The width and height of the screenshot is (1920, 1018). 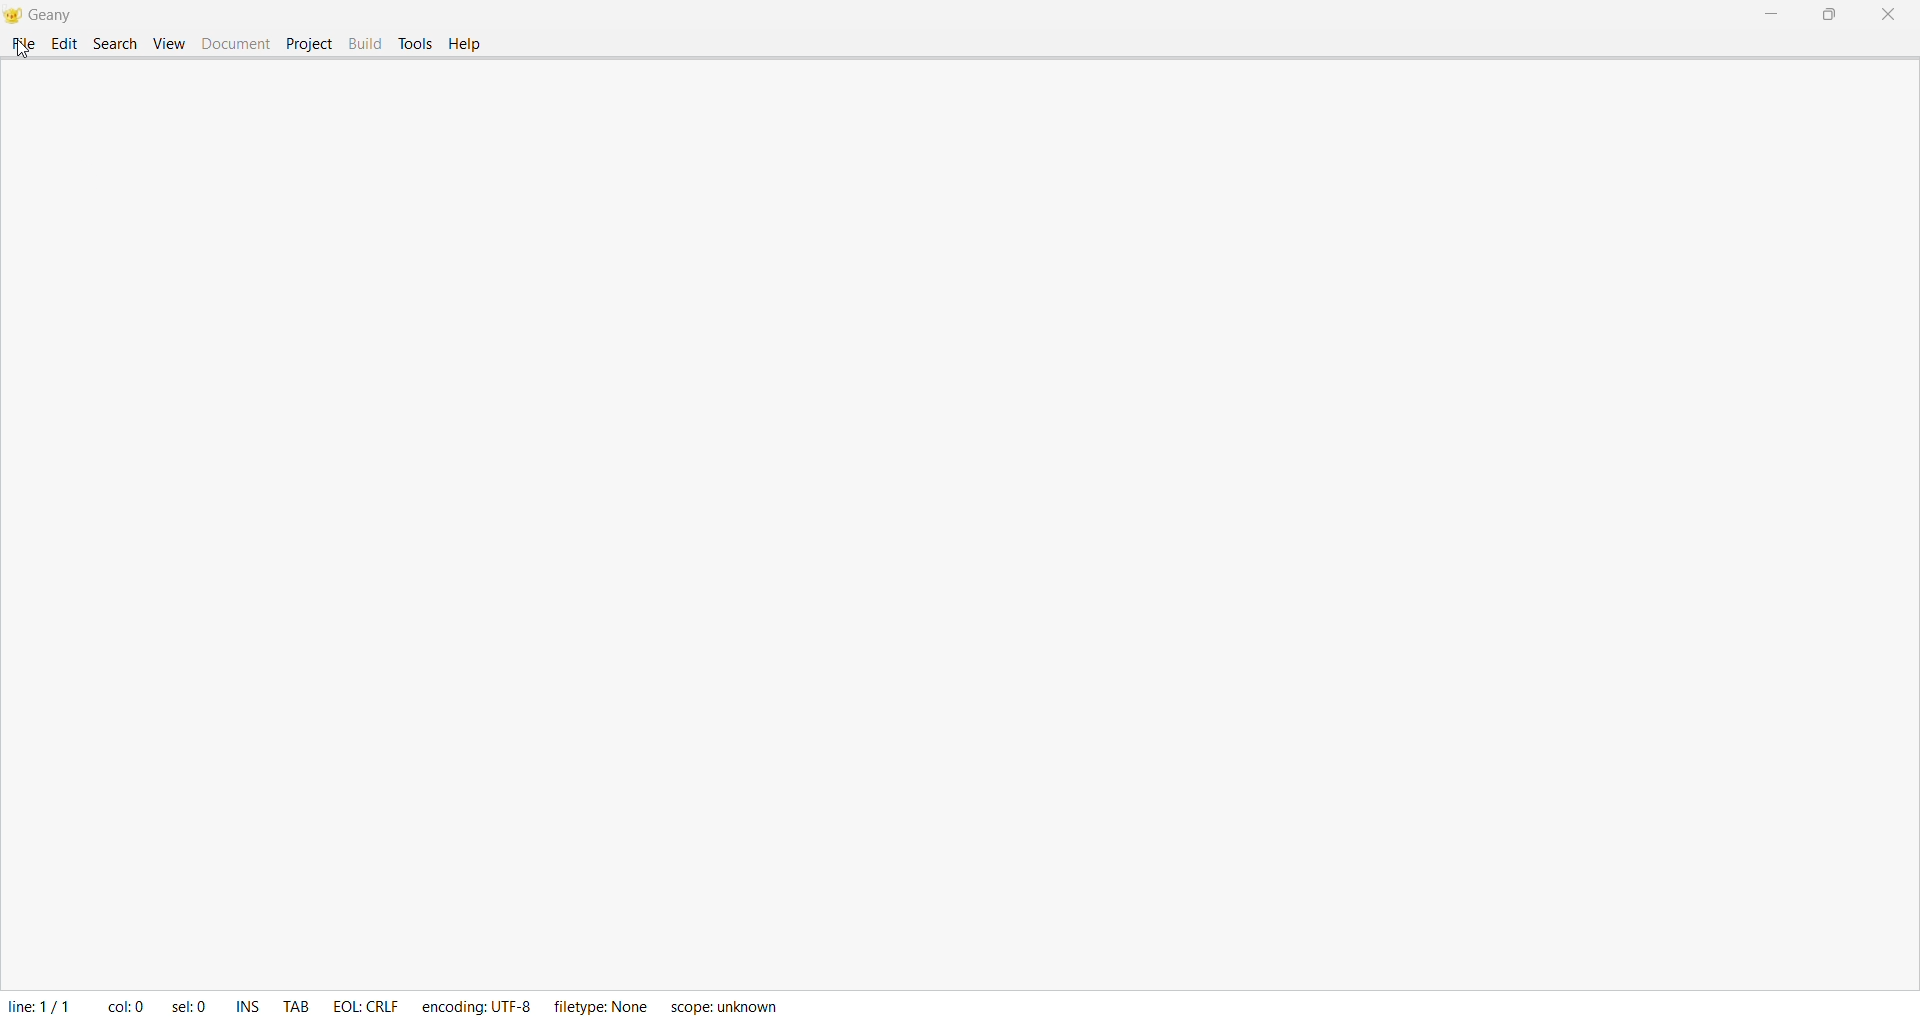 What do you see at coordinates (235, 45) in the screenshot?
I see `Document` at bounding box center [235, 45].